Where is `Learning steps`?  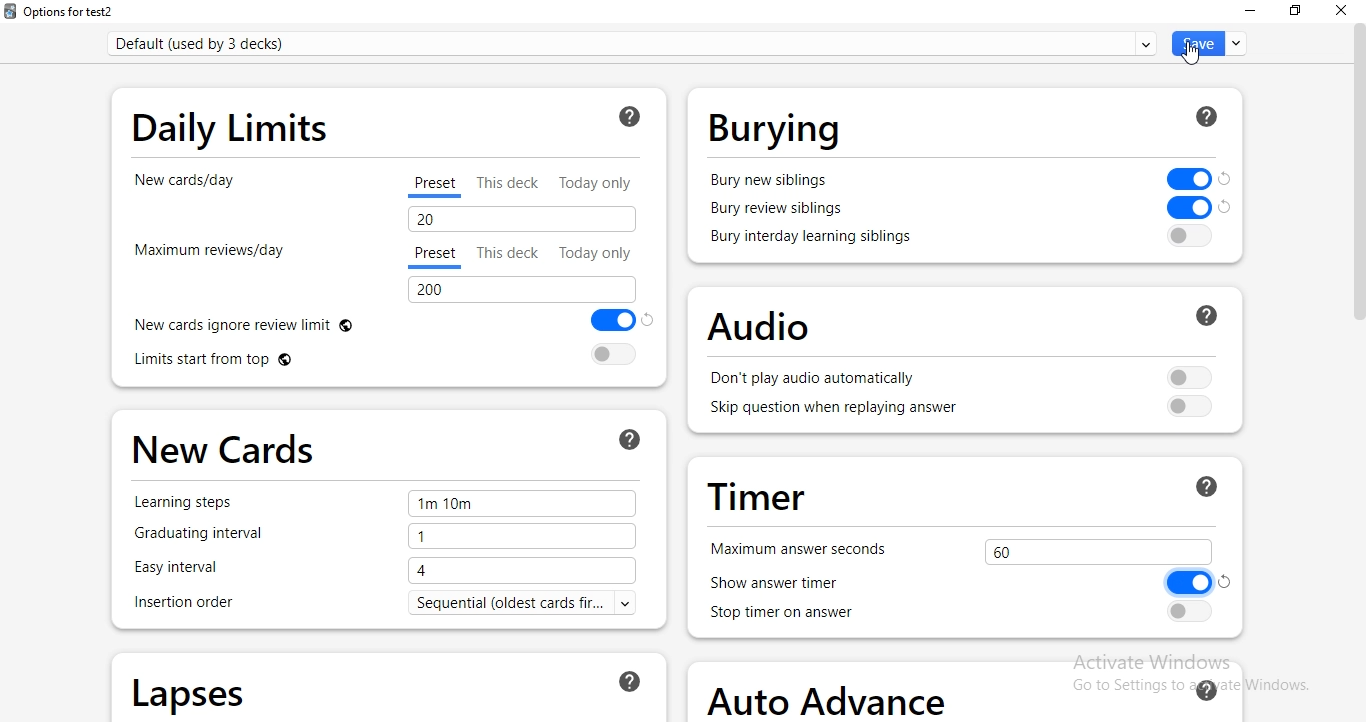
Learning steps is located at coordinates (182, 503).